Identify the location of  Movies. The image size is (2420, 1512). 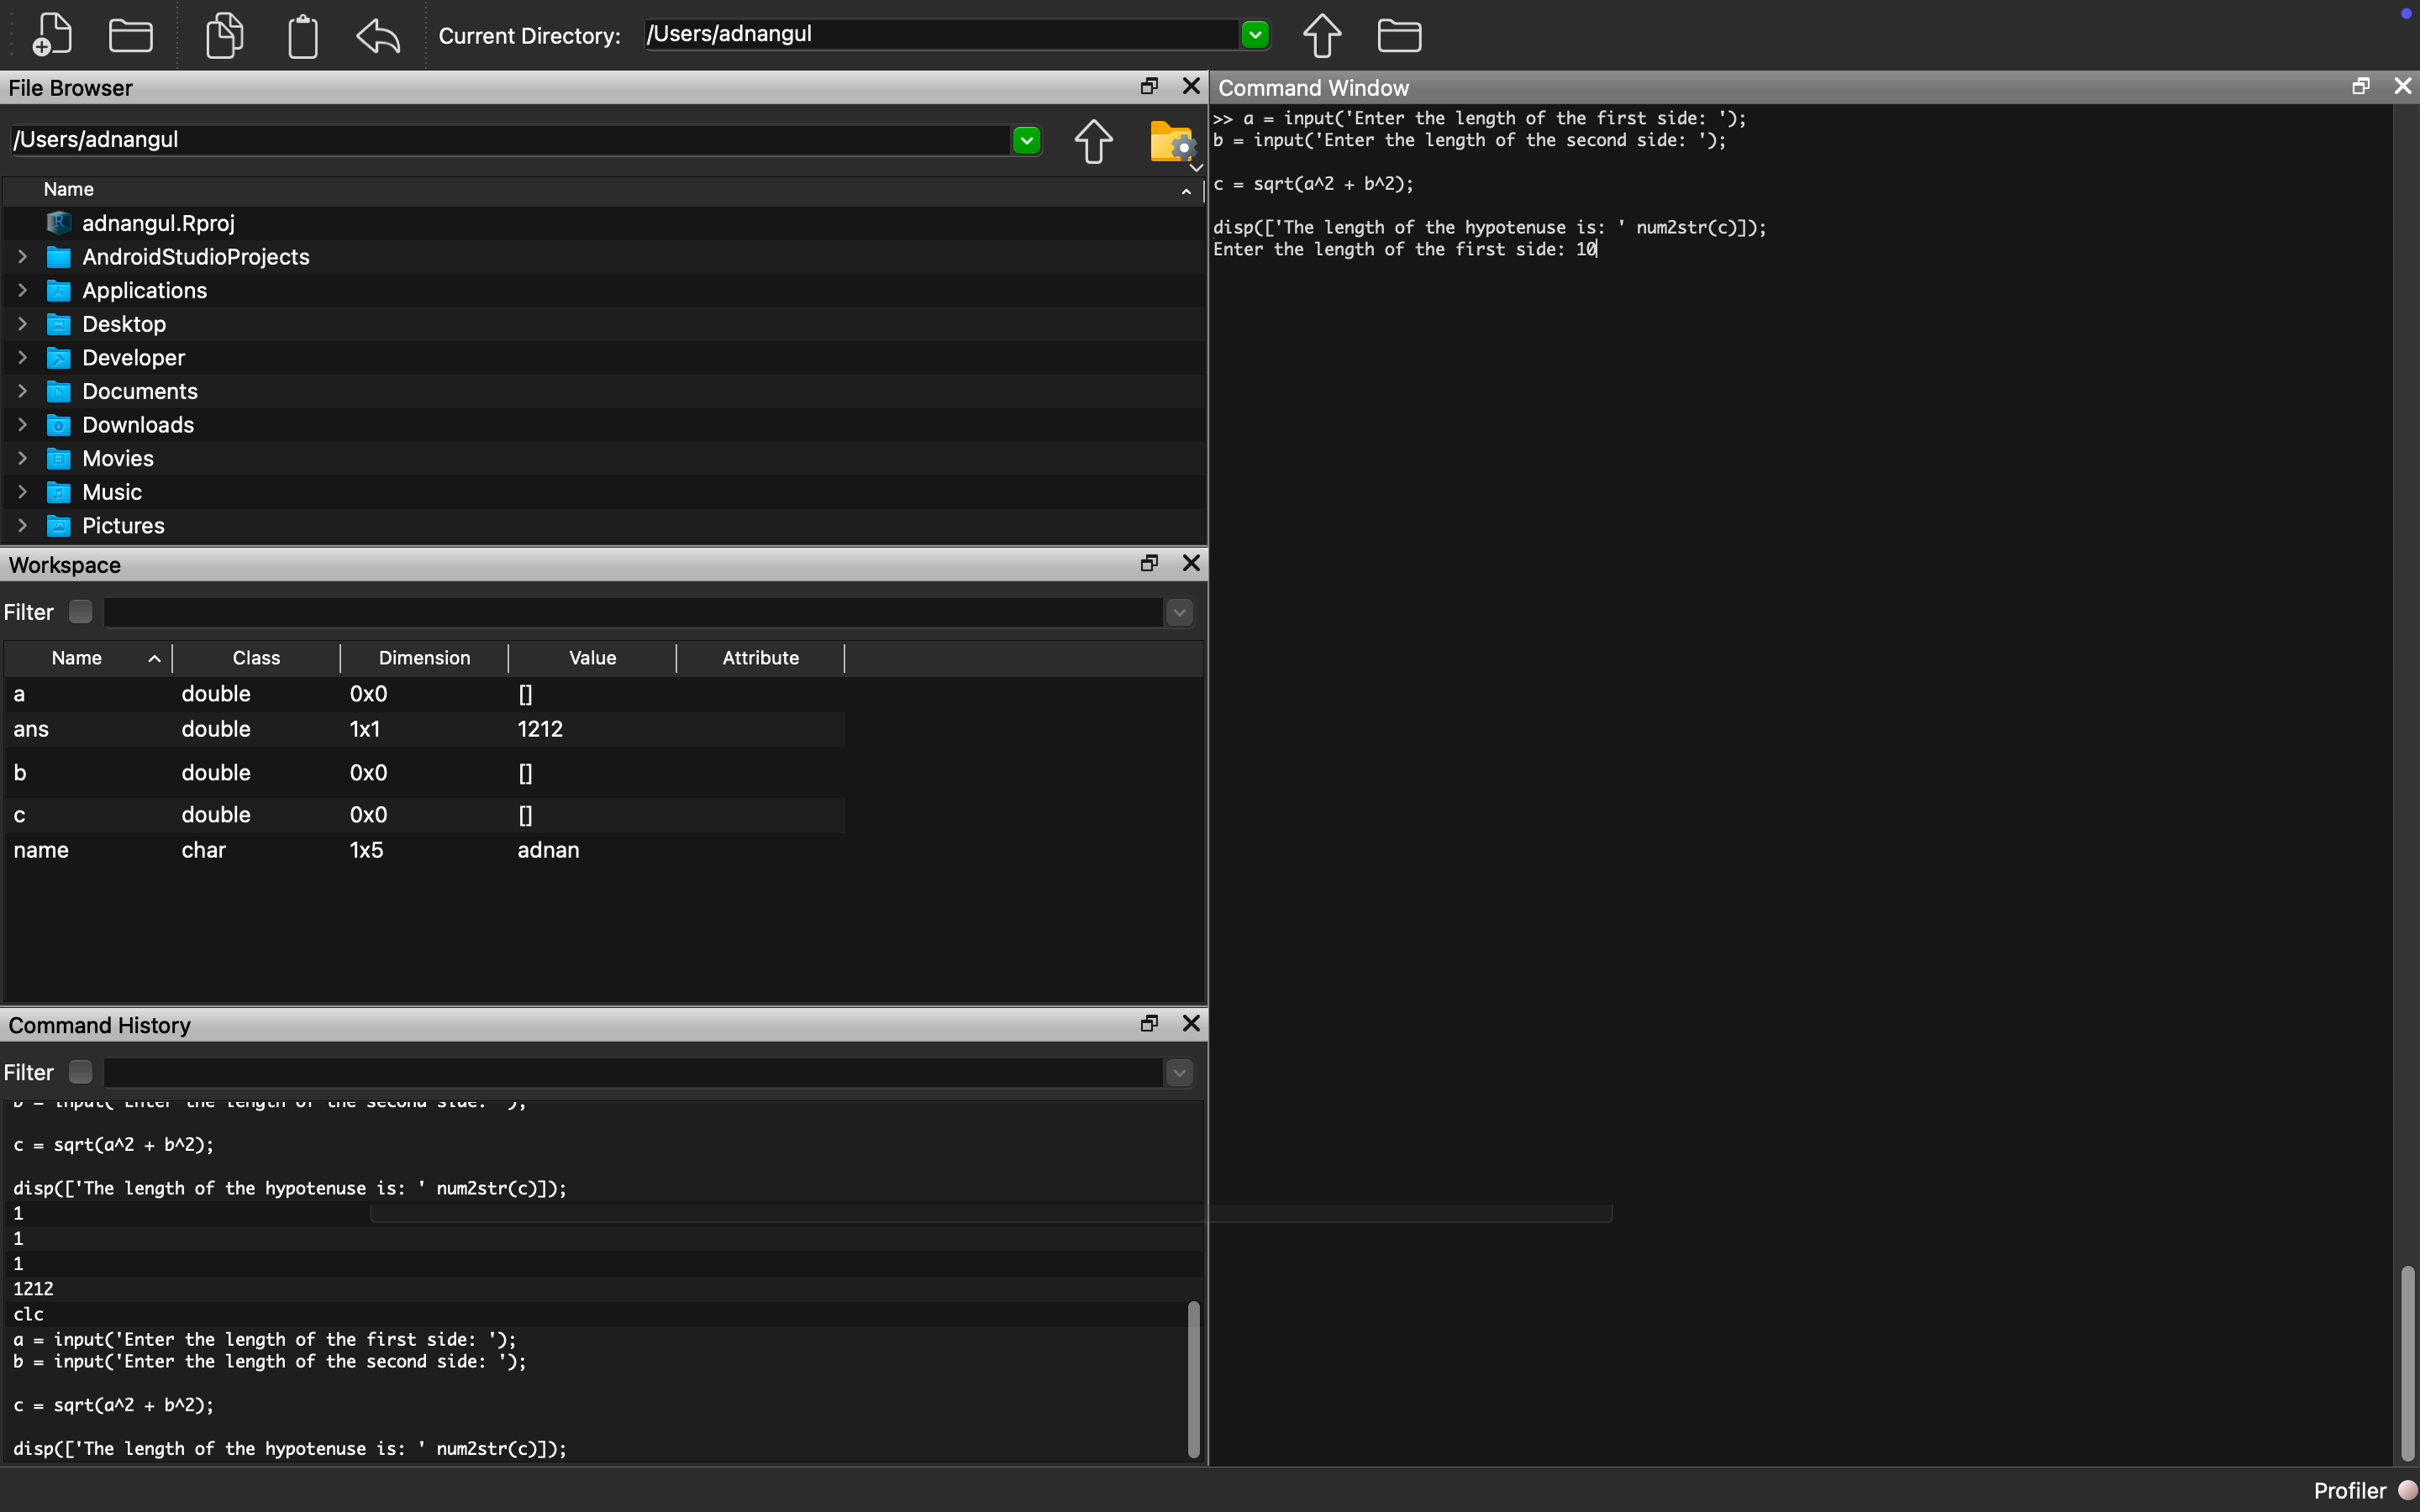
(89, 458).